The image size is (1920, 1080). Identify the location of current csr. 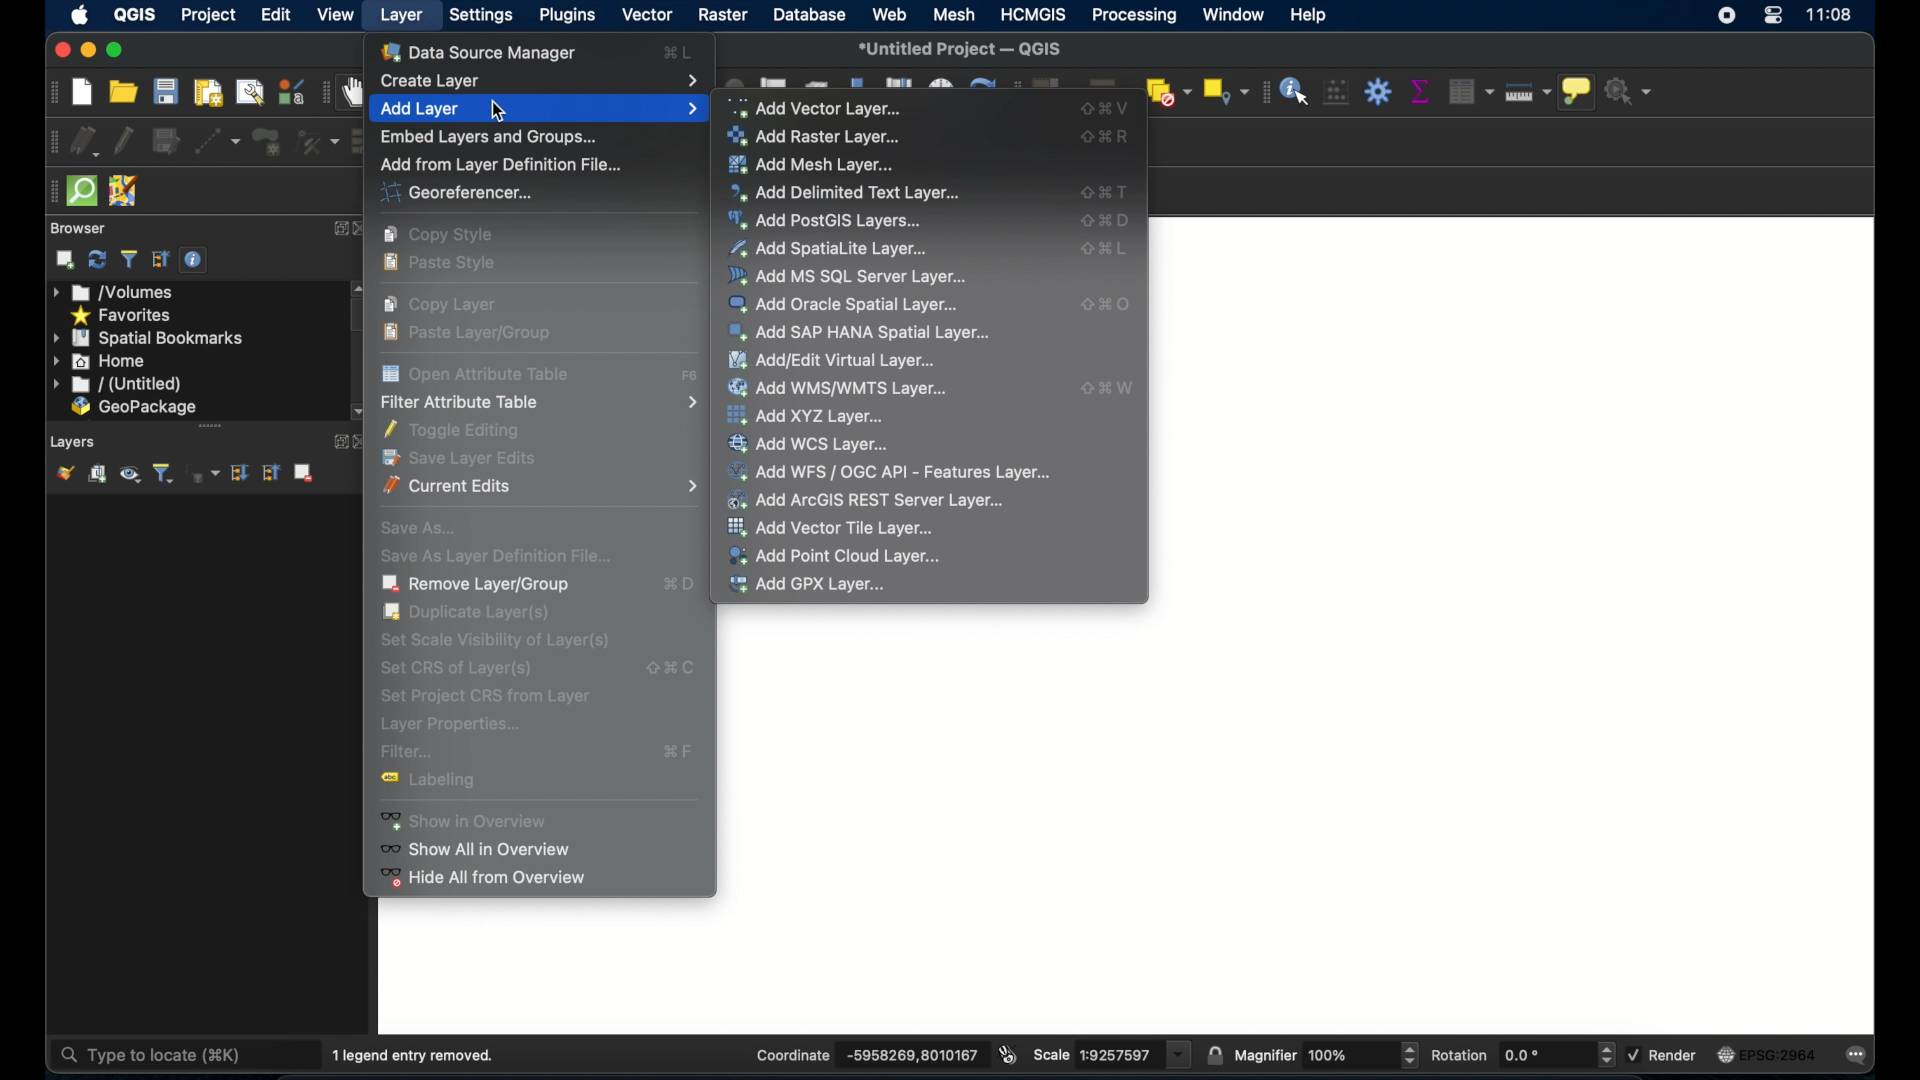
(1774, 1054).